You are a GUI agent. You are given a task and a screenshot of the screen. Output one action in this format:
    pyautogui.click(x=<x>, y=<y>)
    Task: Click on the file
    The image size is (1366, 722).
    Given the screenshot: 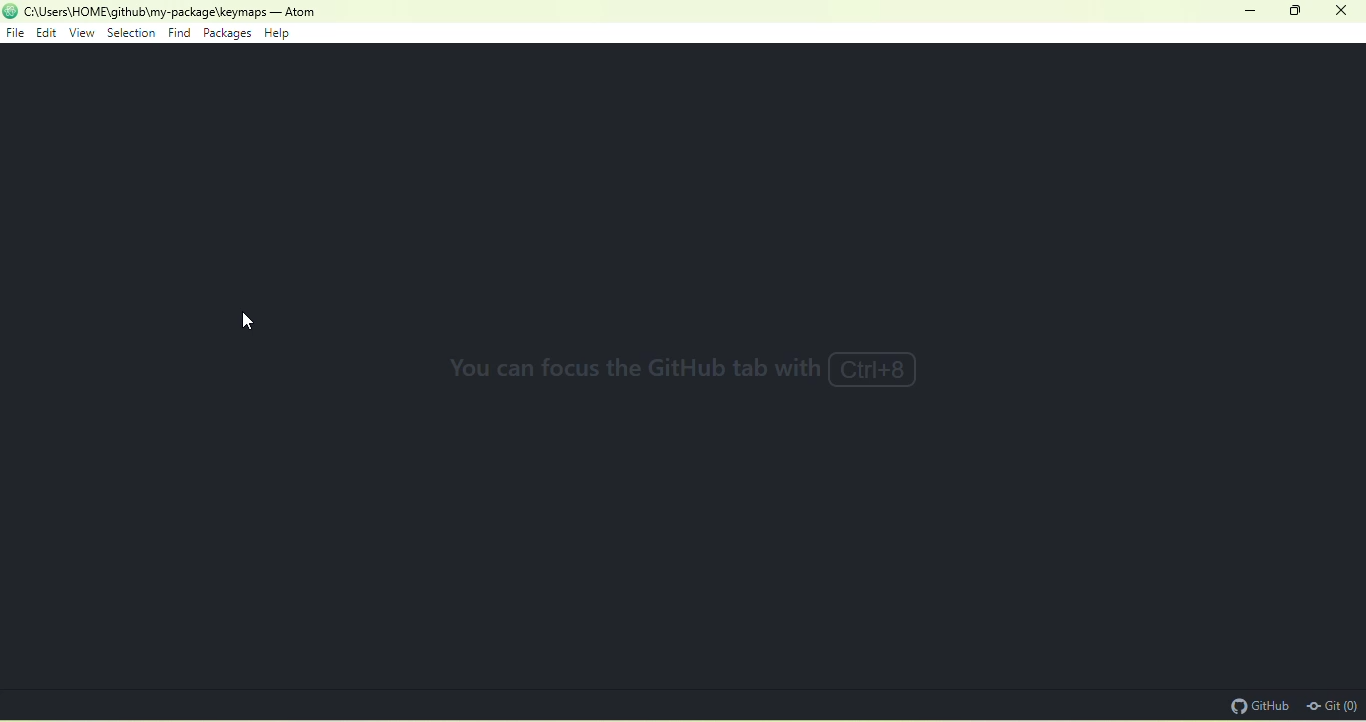 What is the action you would take?
    pyautogui.click(x=17, y=35)
    